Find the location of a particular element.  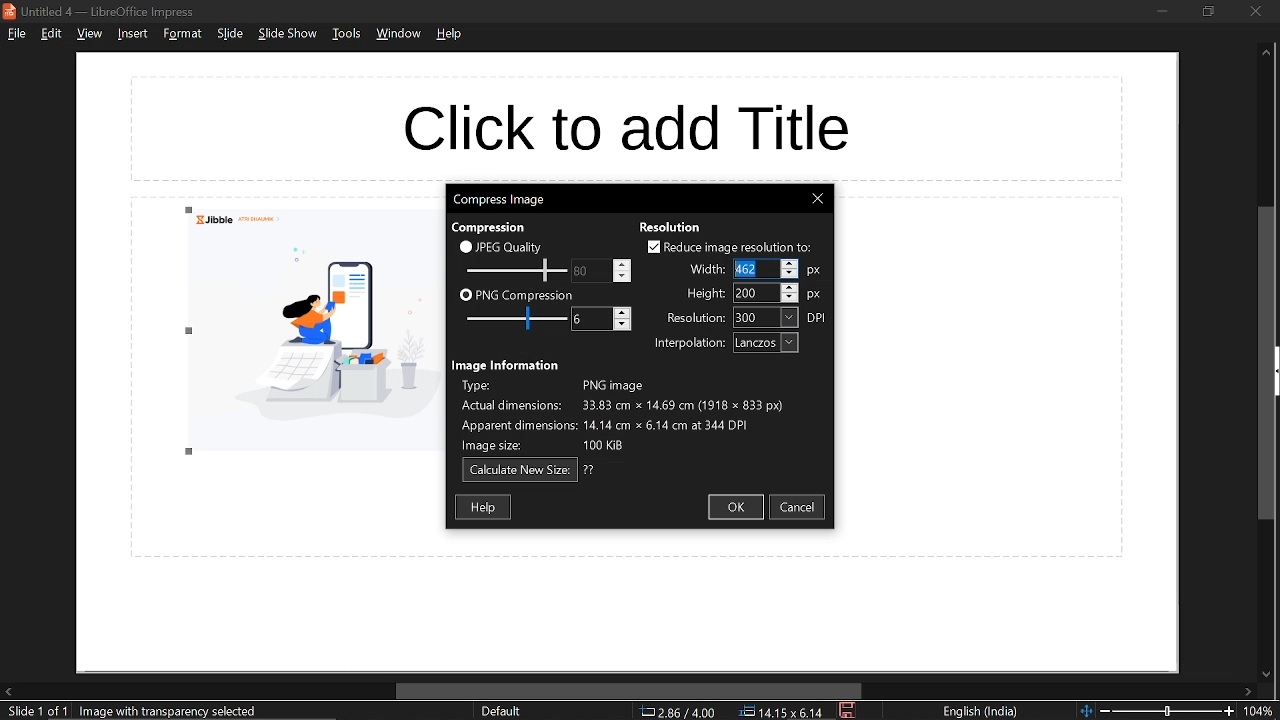

current zoom is located at coordinates (1262, 712).